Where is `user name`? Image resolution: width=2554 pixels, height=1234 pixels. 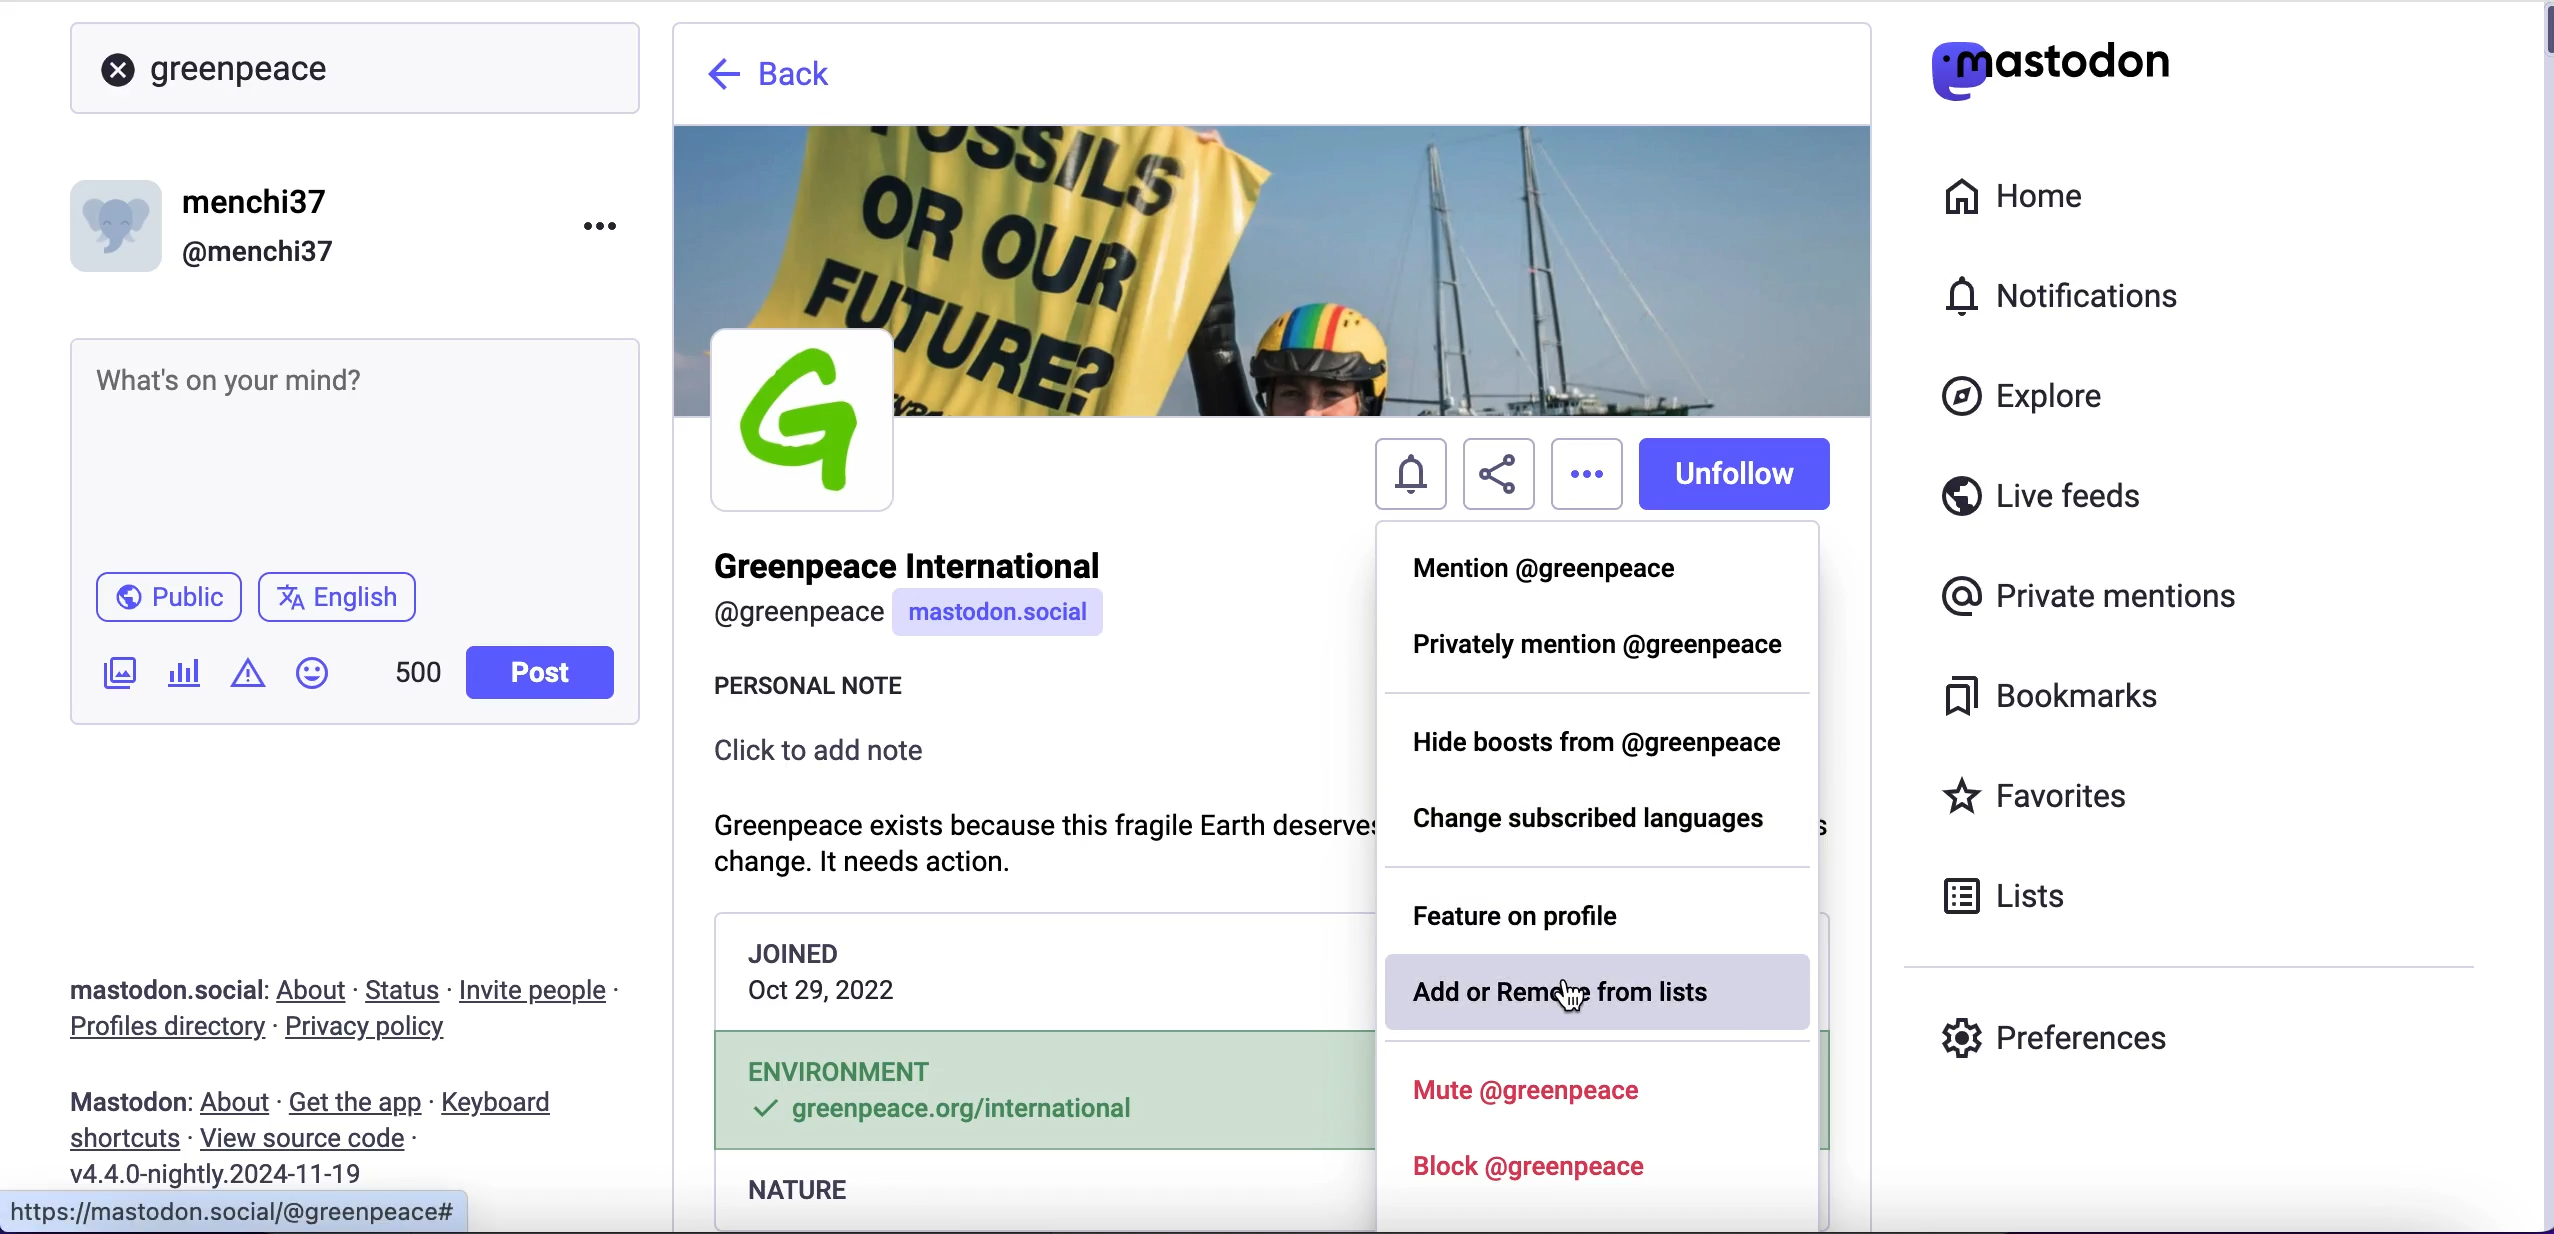
user name is located at coordinates (208, 225).